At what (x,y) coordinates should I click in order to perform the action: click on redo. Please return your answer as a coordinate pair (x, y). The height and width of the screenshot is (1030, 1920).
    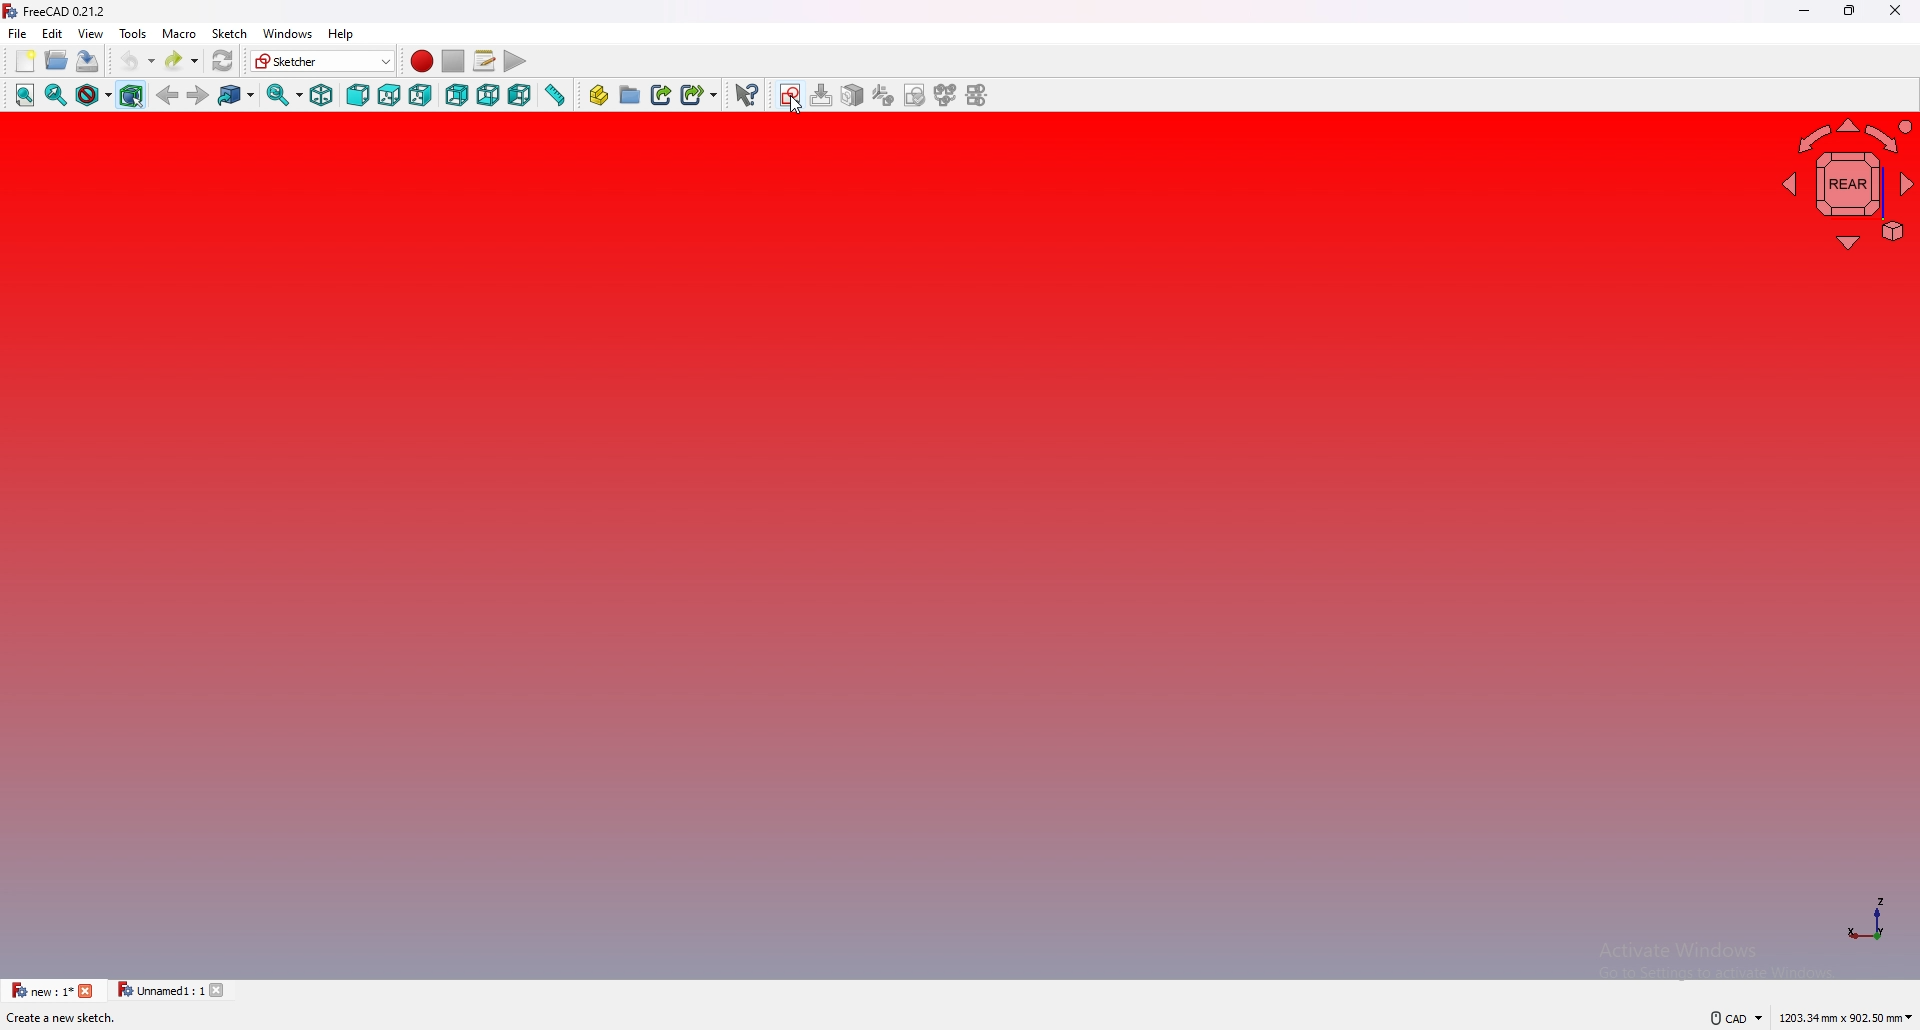
    Looking at the image, I should click on (184, 60).